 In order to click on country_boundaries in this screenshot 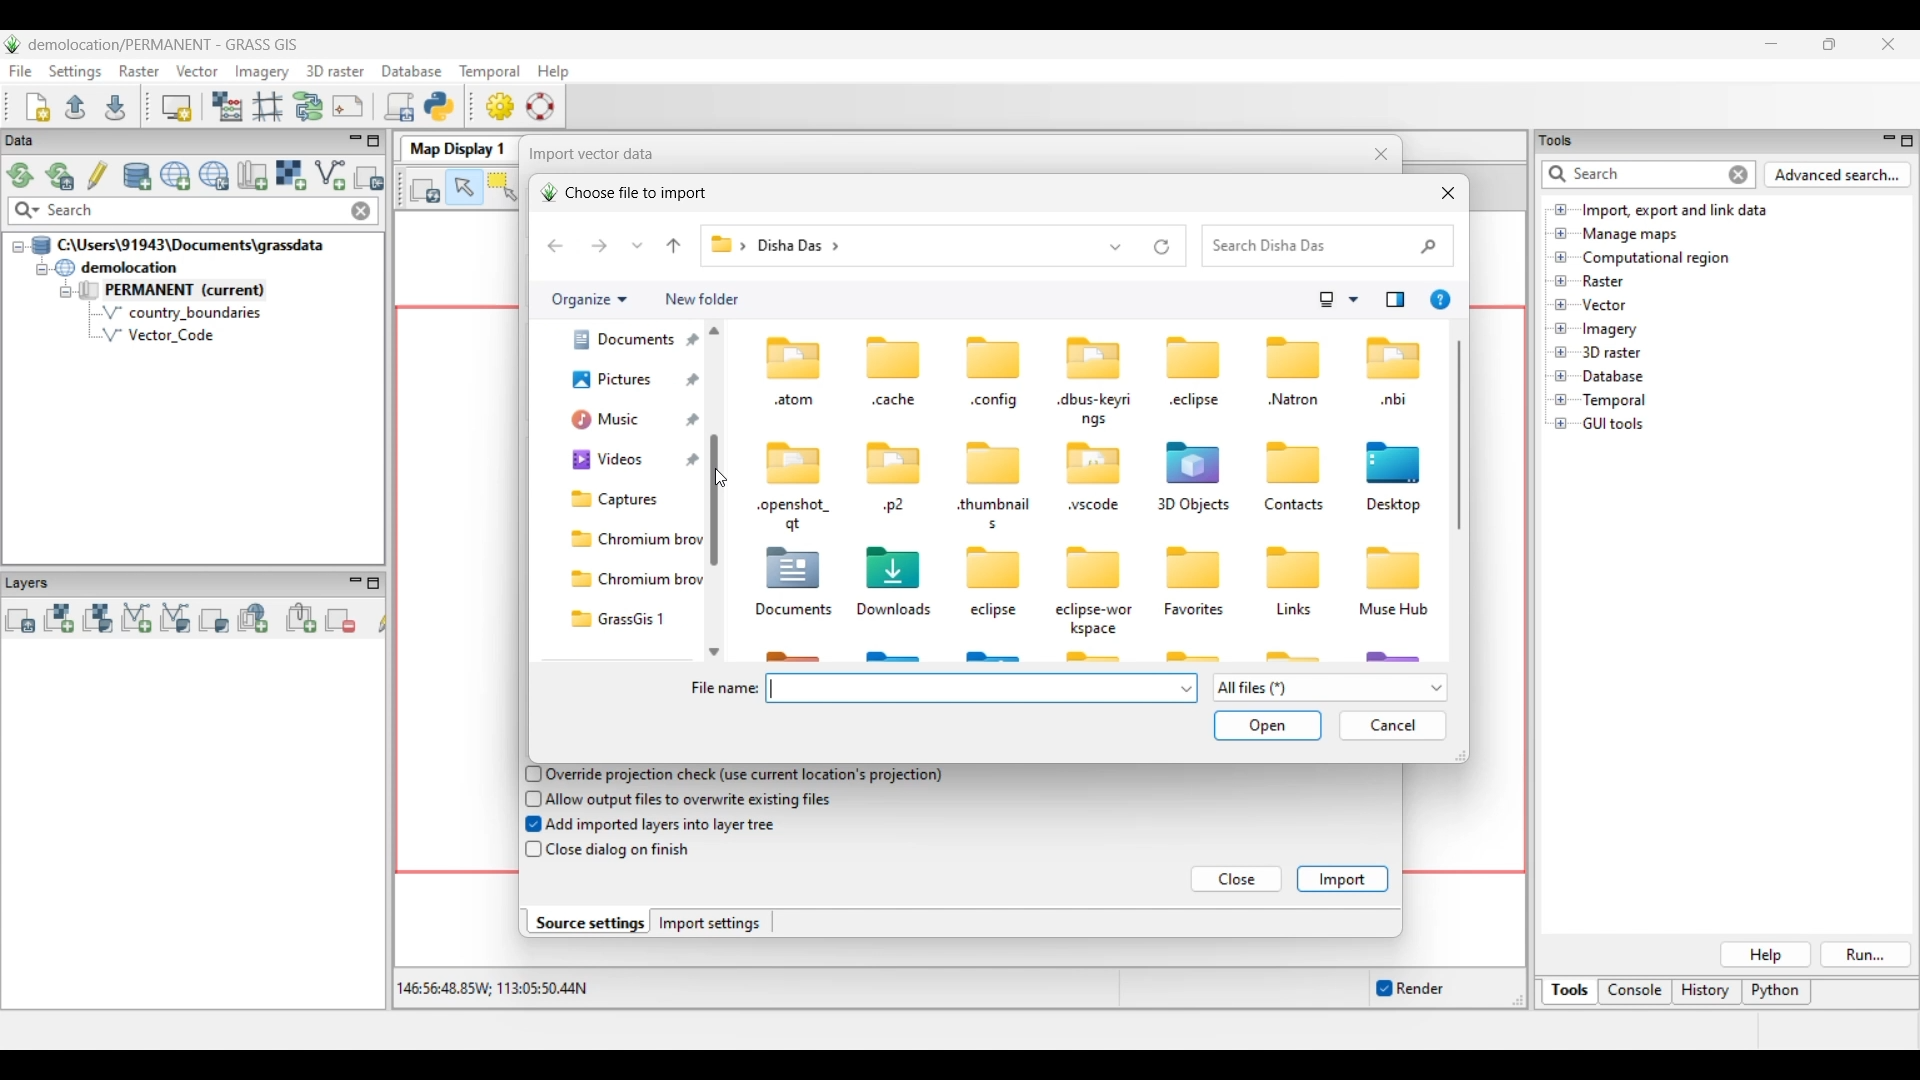, I will do `click(182, 312)`.